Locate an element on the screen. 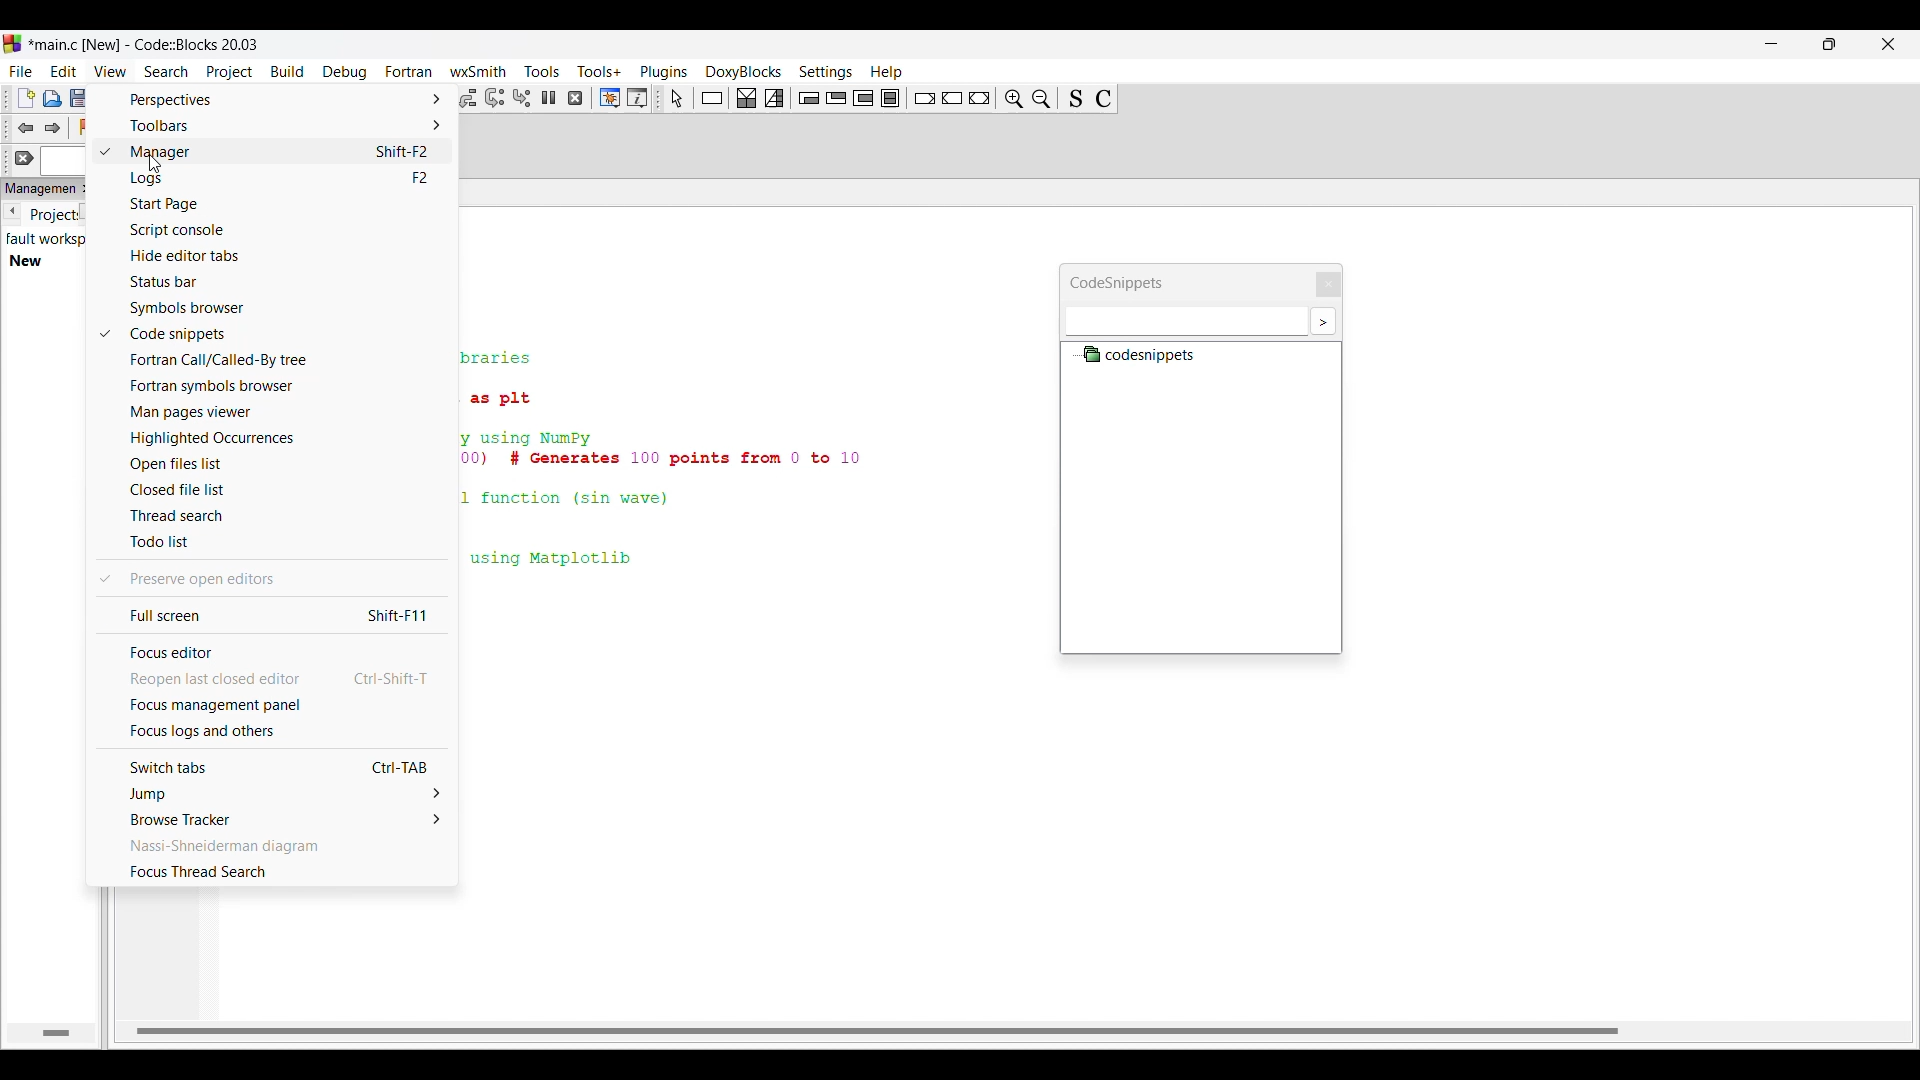 The image size is (1920, 1080). Focus management panel is located at coordinates (274, 705).